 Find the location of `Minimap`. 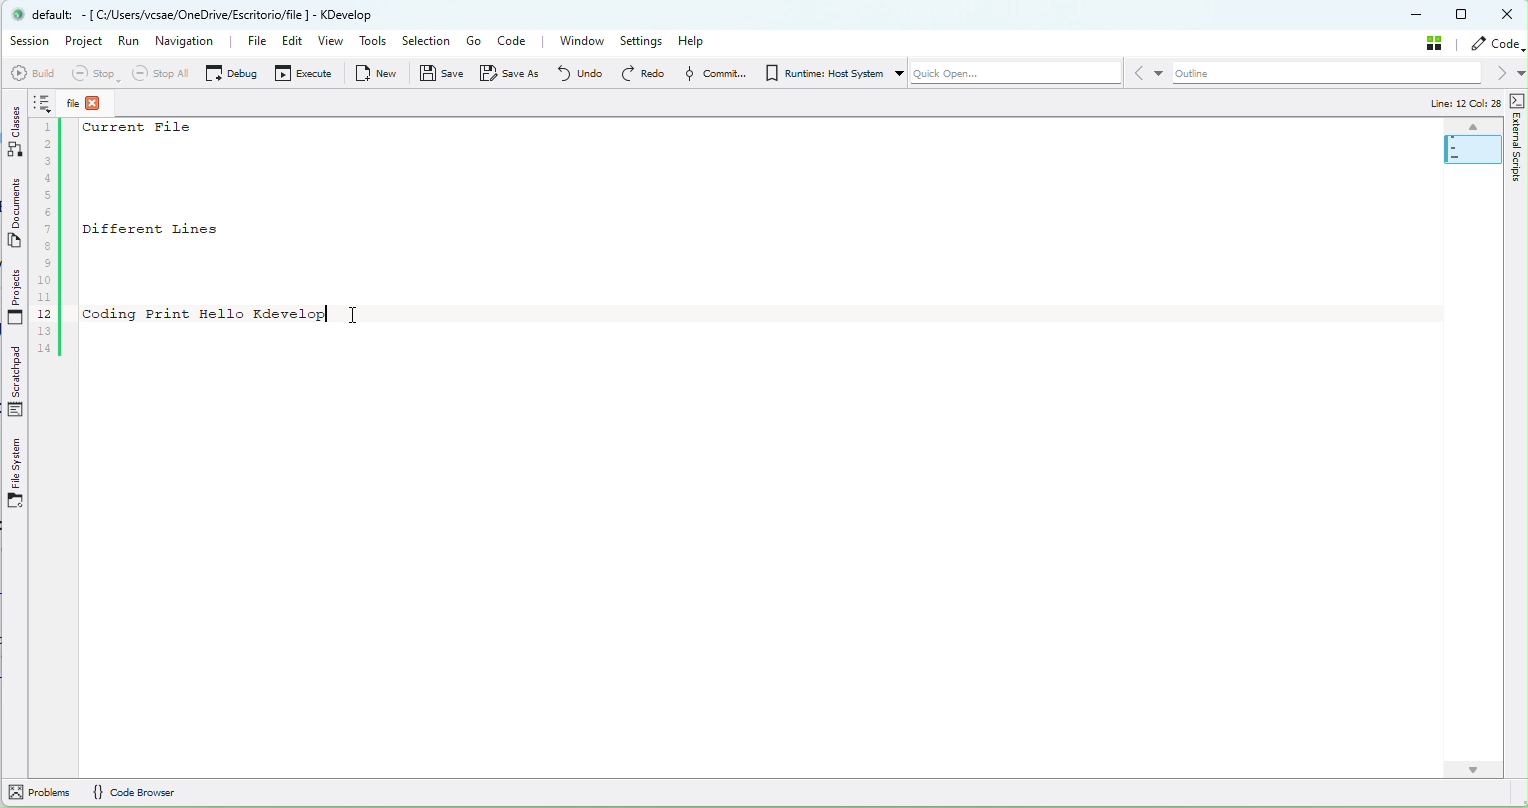

Minimap is located at coordinates (1472, 144).